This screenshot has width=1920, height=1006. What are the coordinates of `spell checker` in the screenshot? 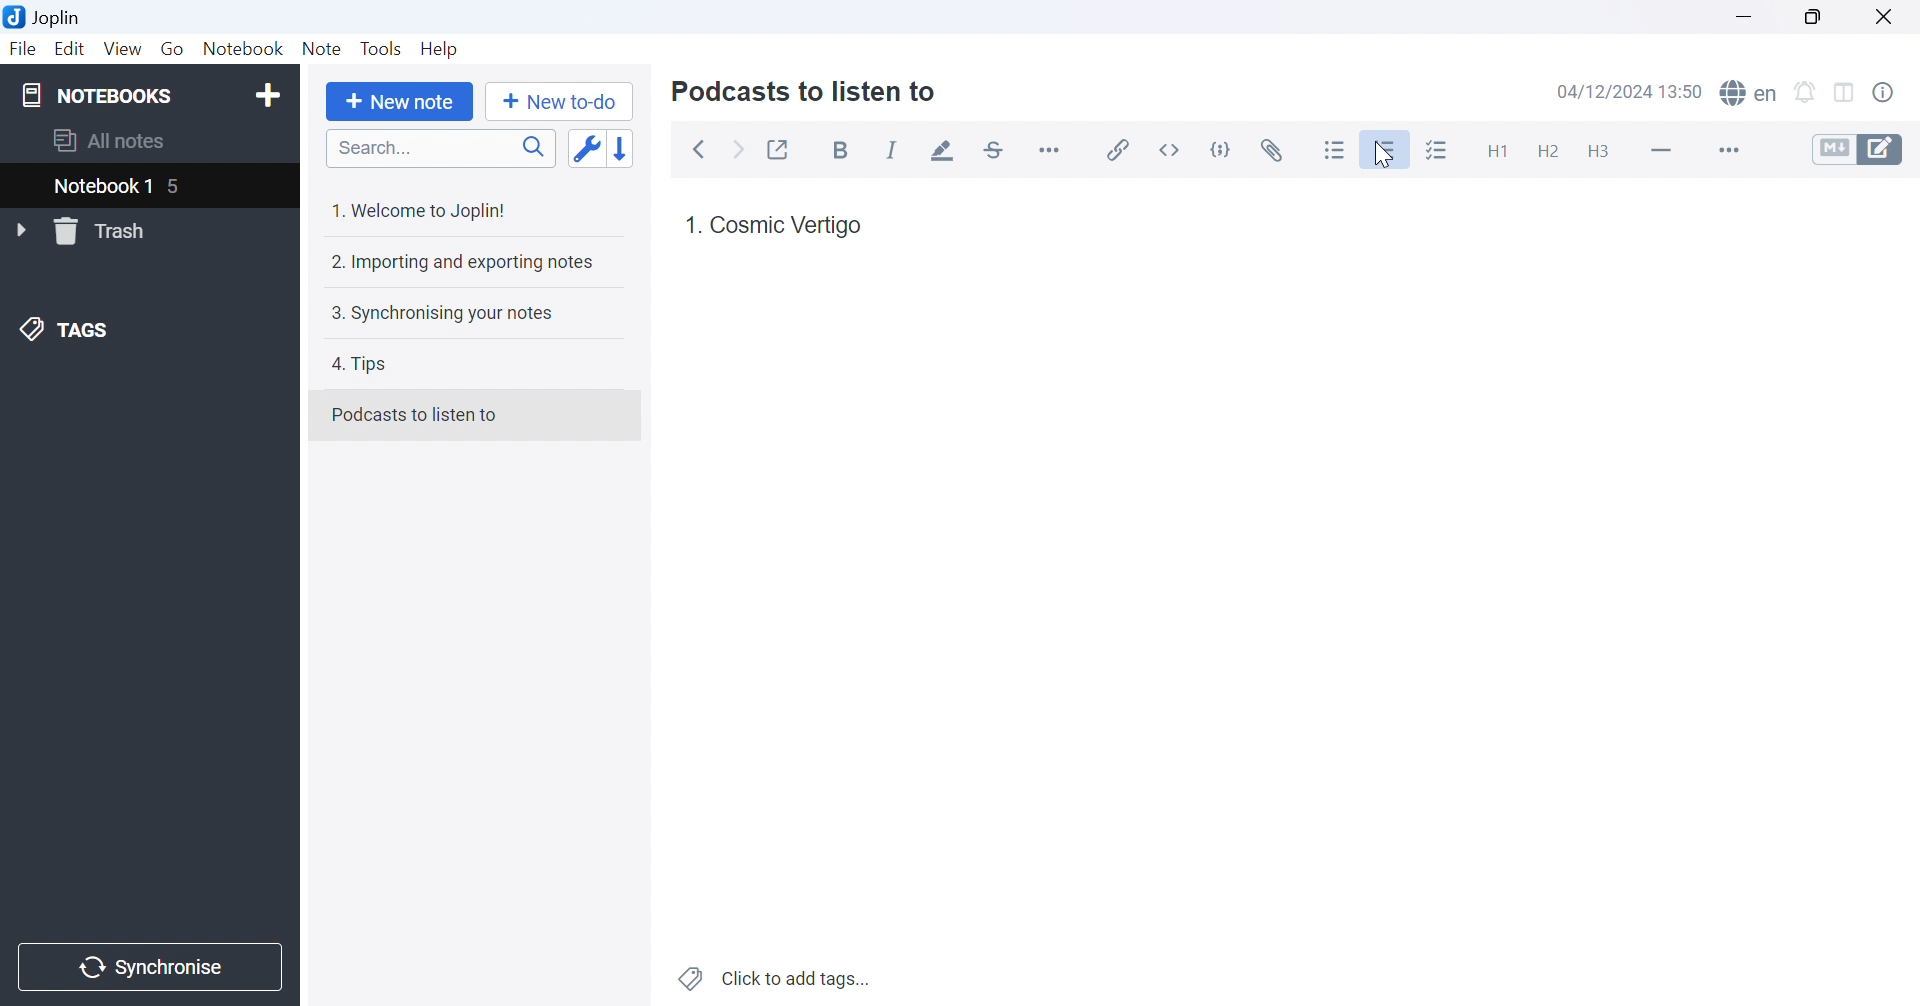 It's located at (1754, 94).